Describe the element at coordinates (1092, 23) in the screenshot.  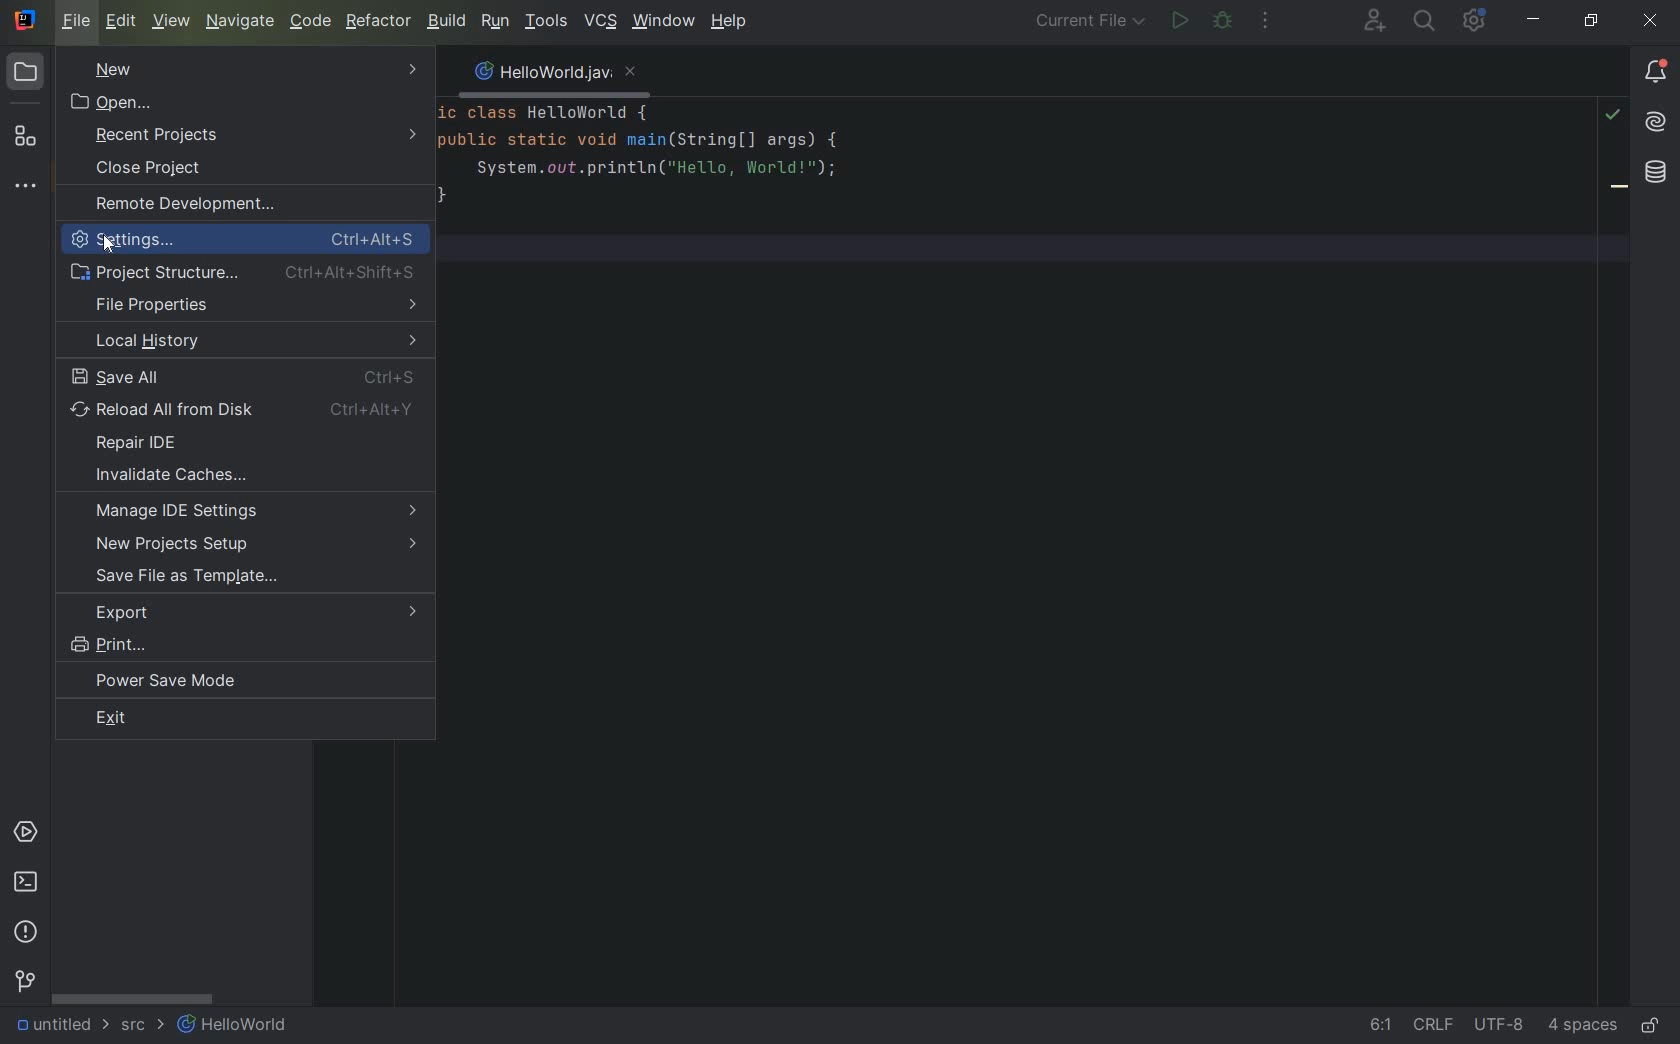
I see `run/debug configuration` at that location.